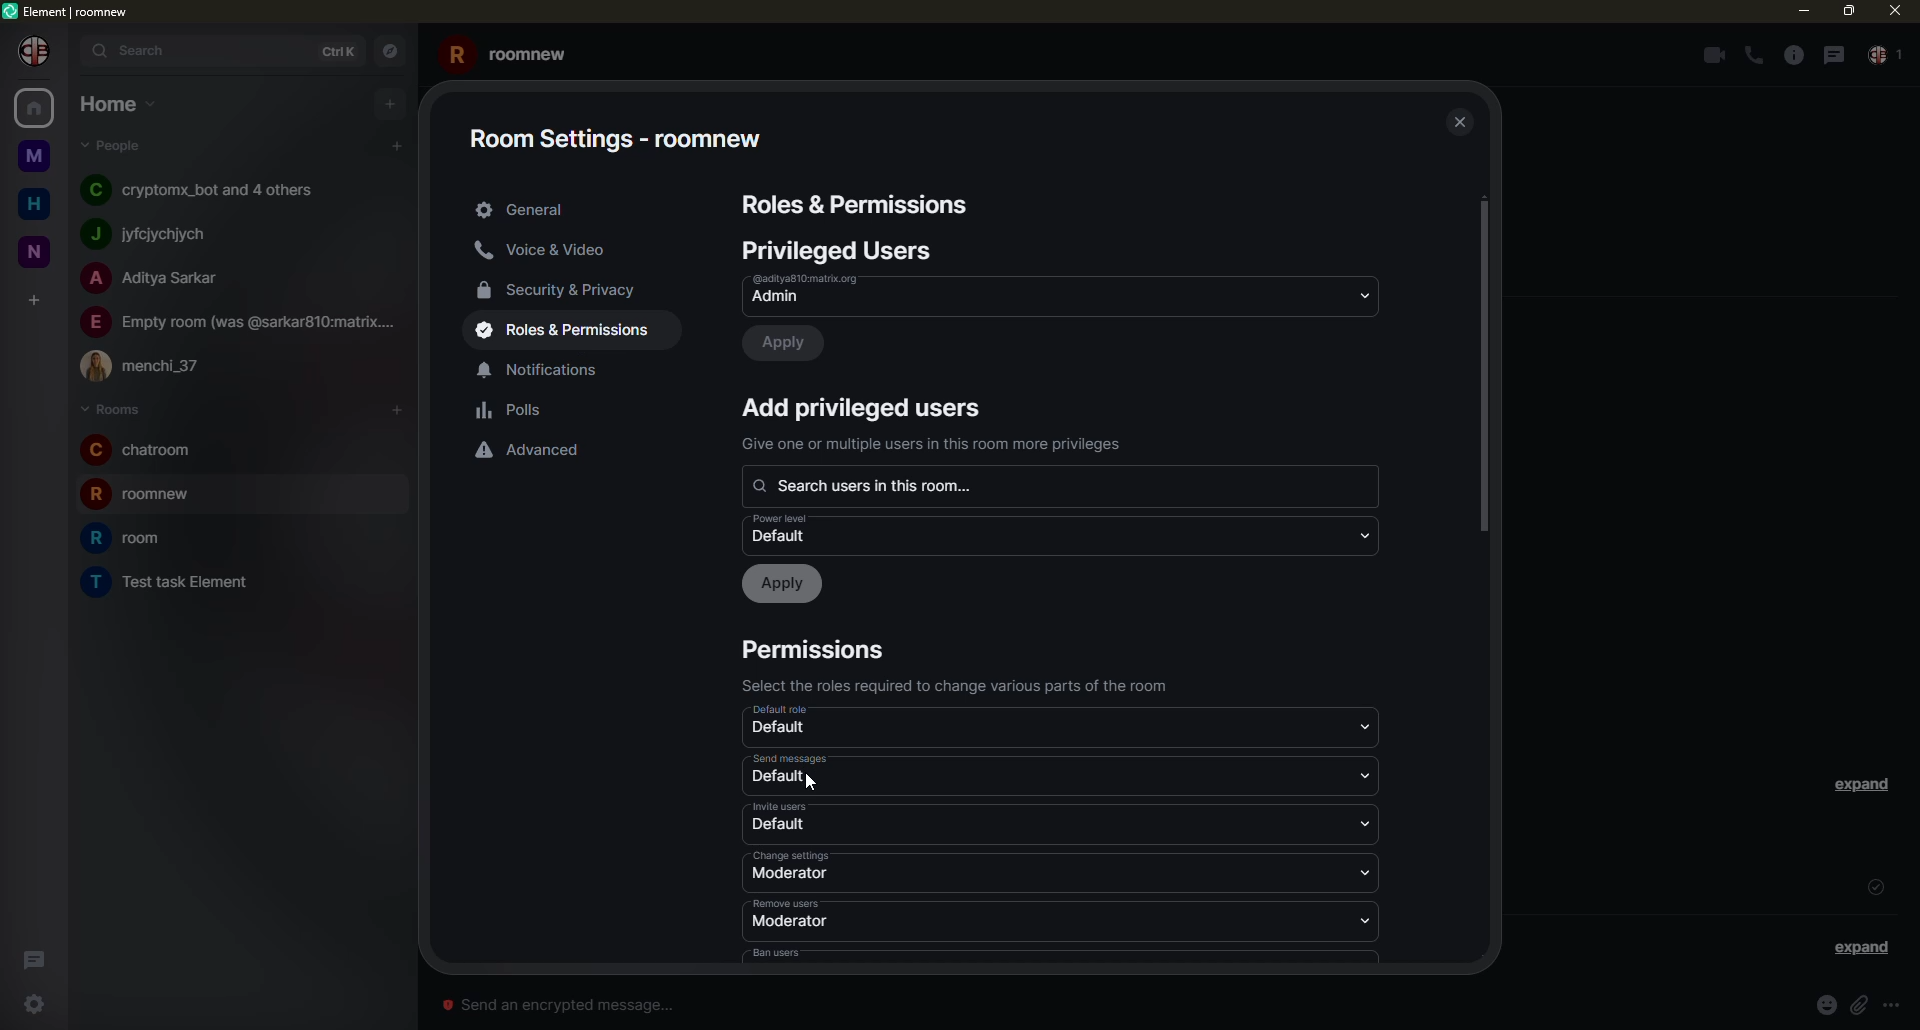 The width and height of the screenshot is (1920, 1030). What do you see at coordinates (789, 343) in the screenshot?
I see `apply` at bounding box center [789, 343].